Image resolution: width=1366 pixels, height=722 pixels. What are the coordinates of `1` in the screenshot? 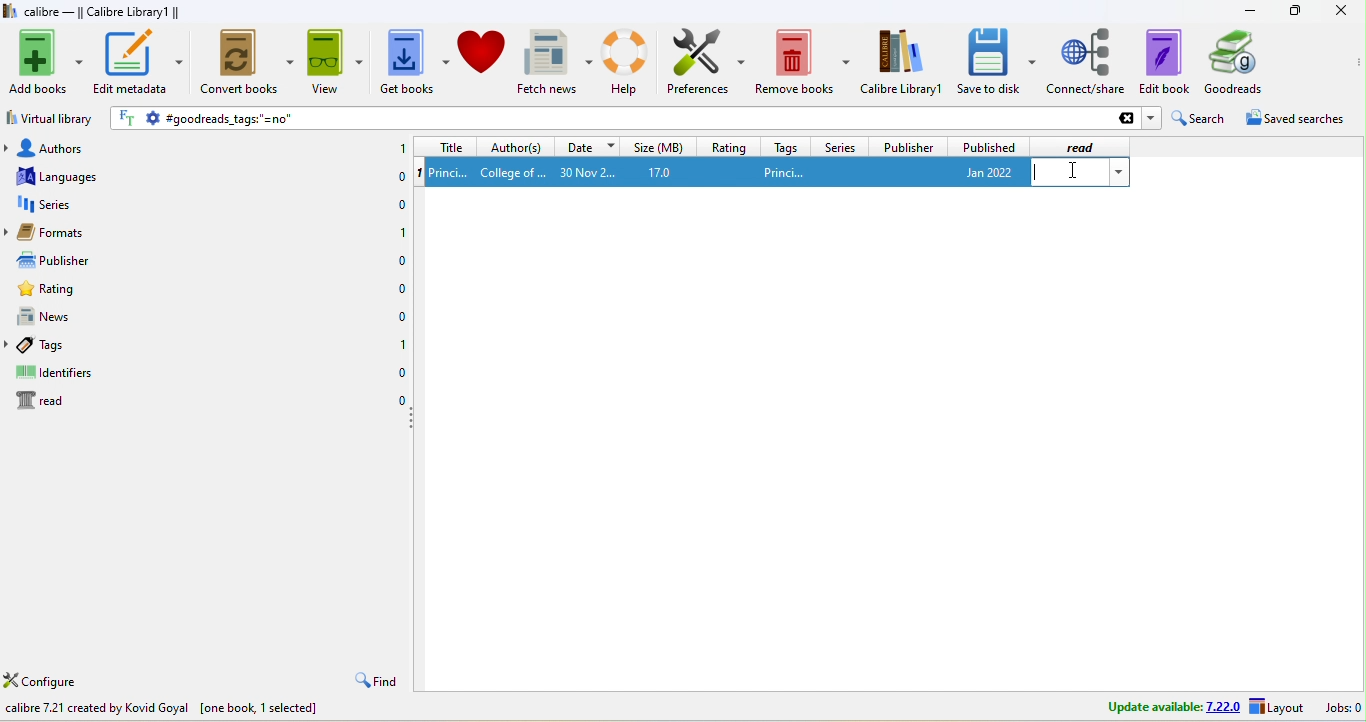 It's located at (402, 232).